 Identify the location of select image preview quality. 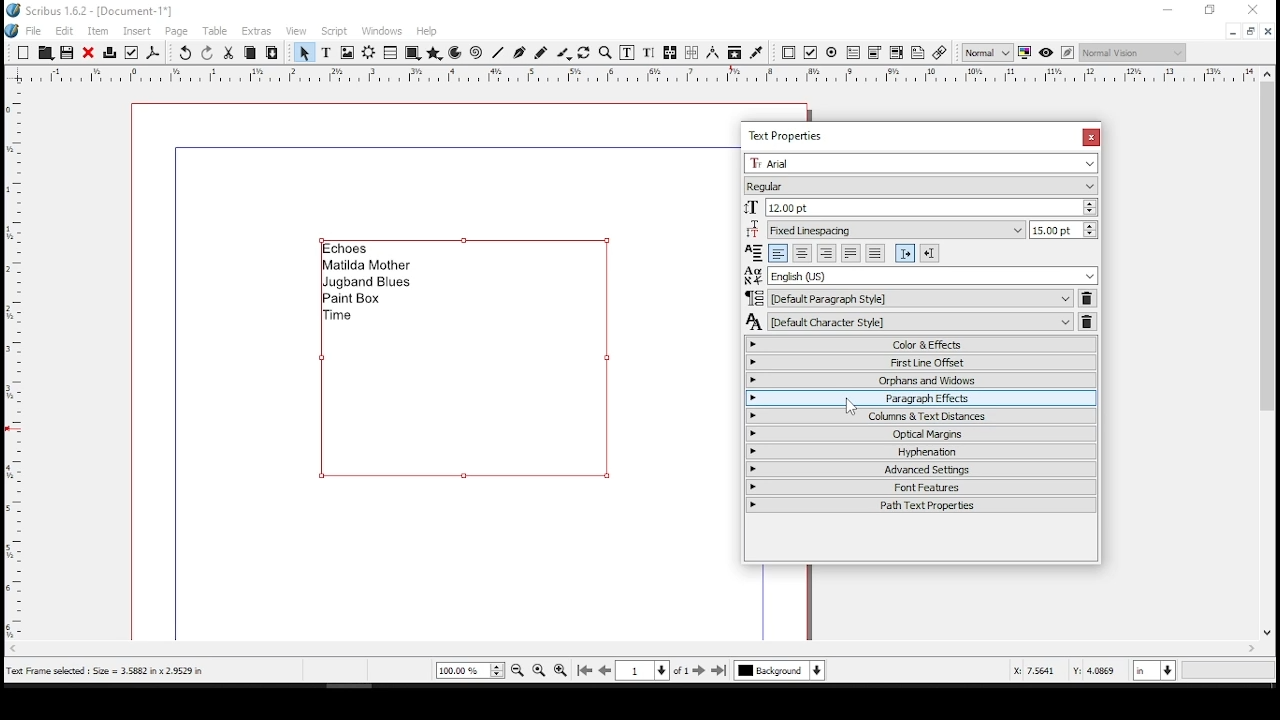
(987, 52).